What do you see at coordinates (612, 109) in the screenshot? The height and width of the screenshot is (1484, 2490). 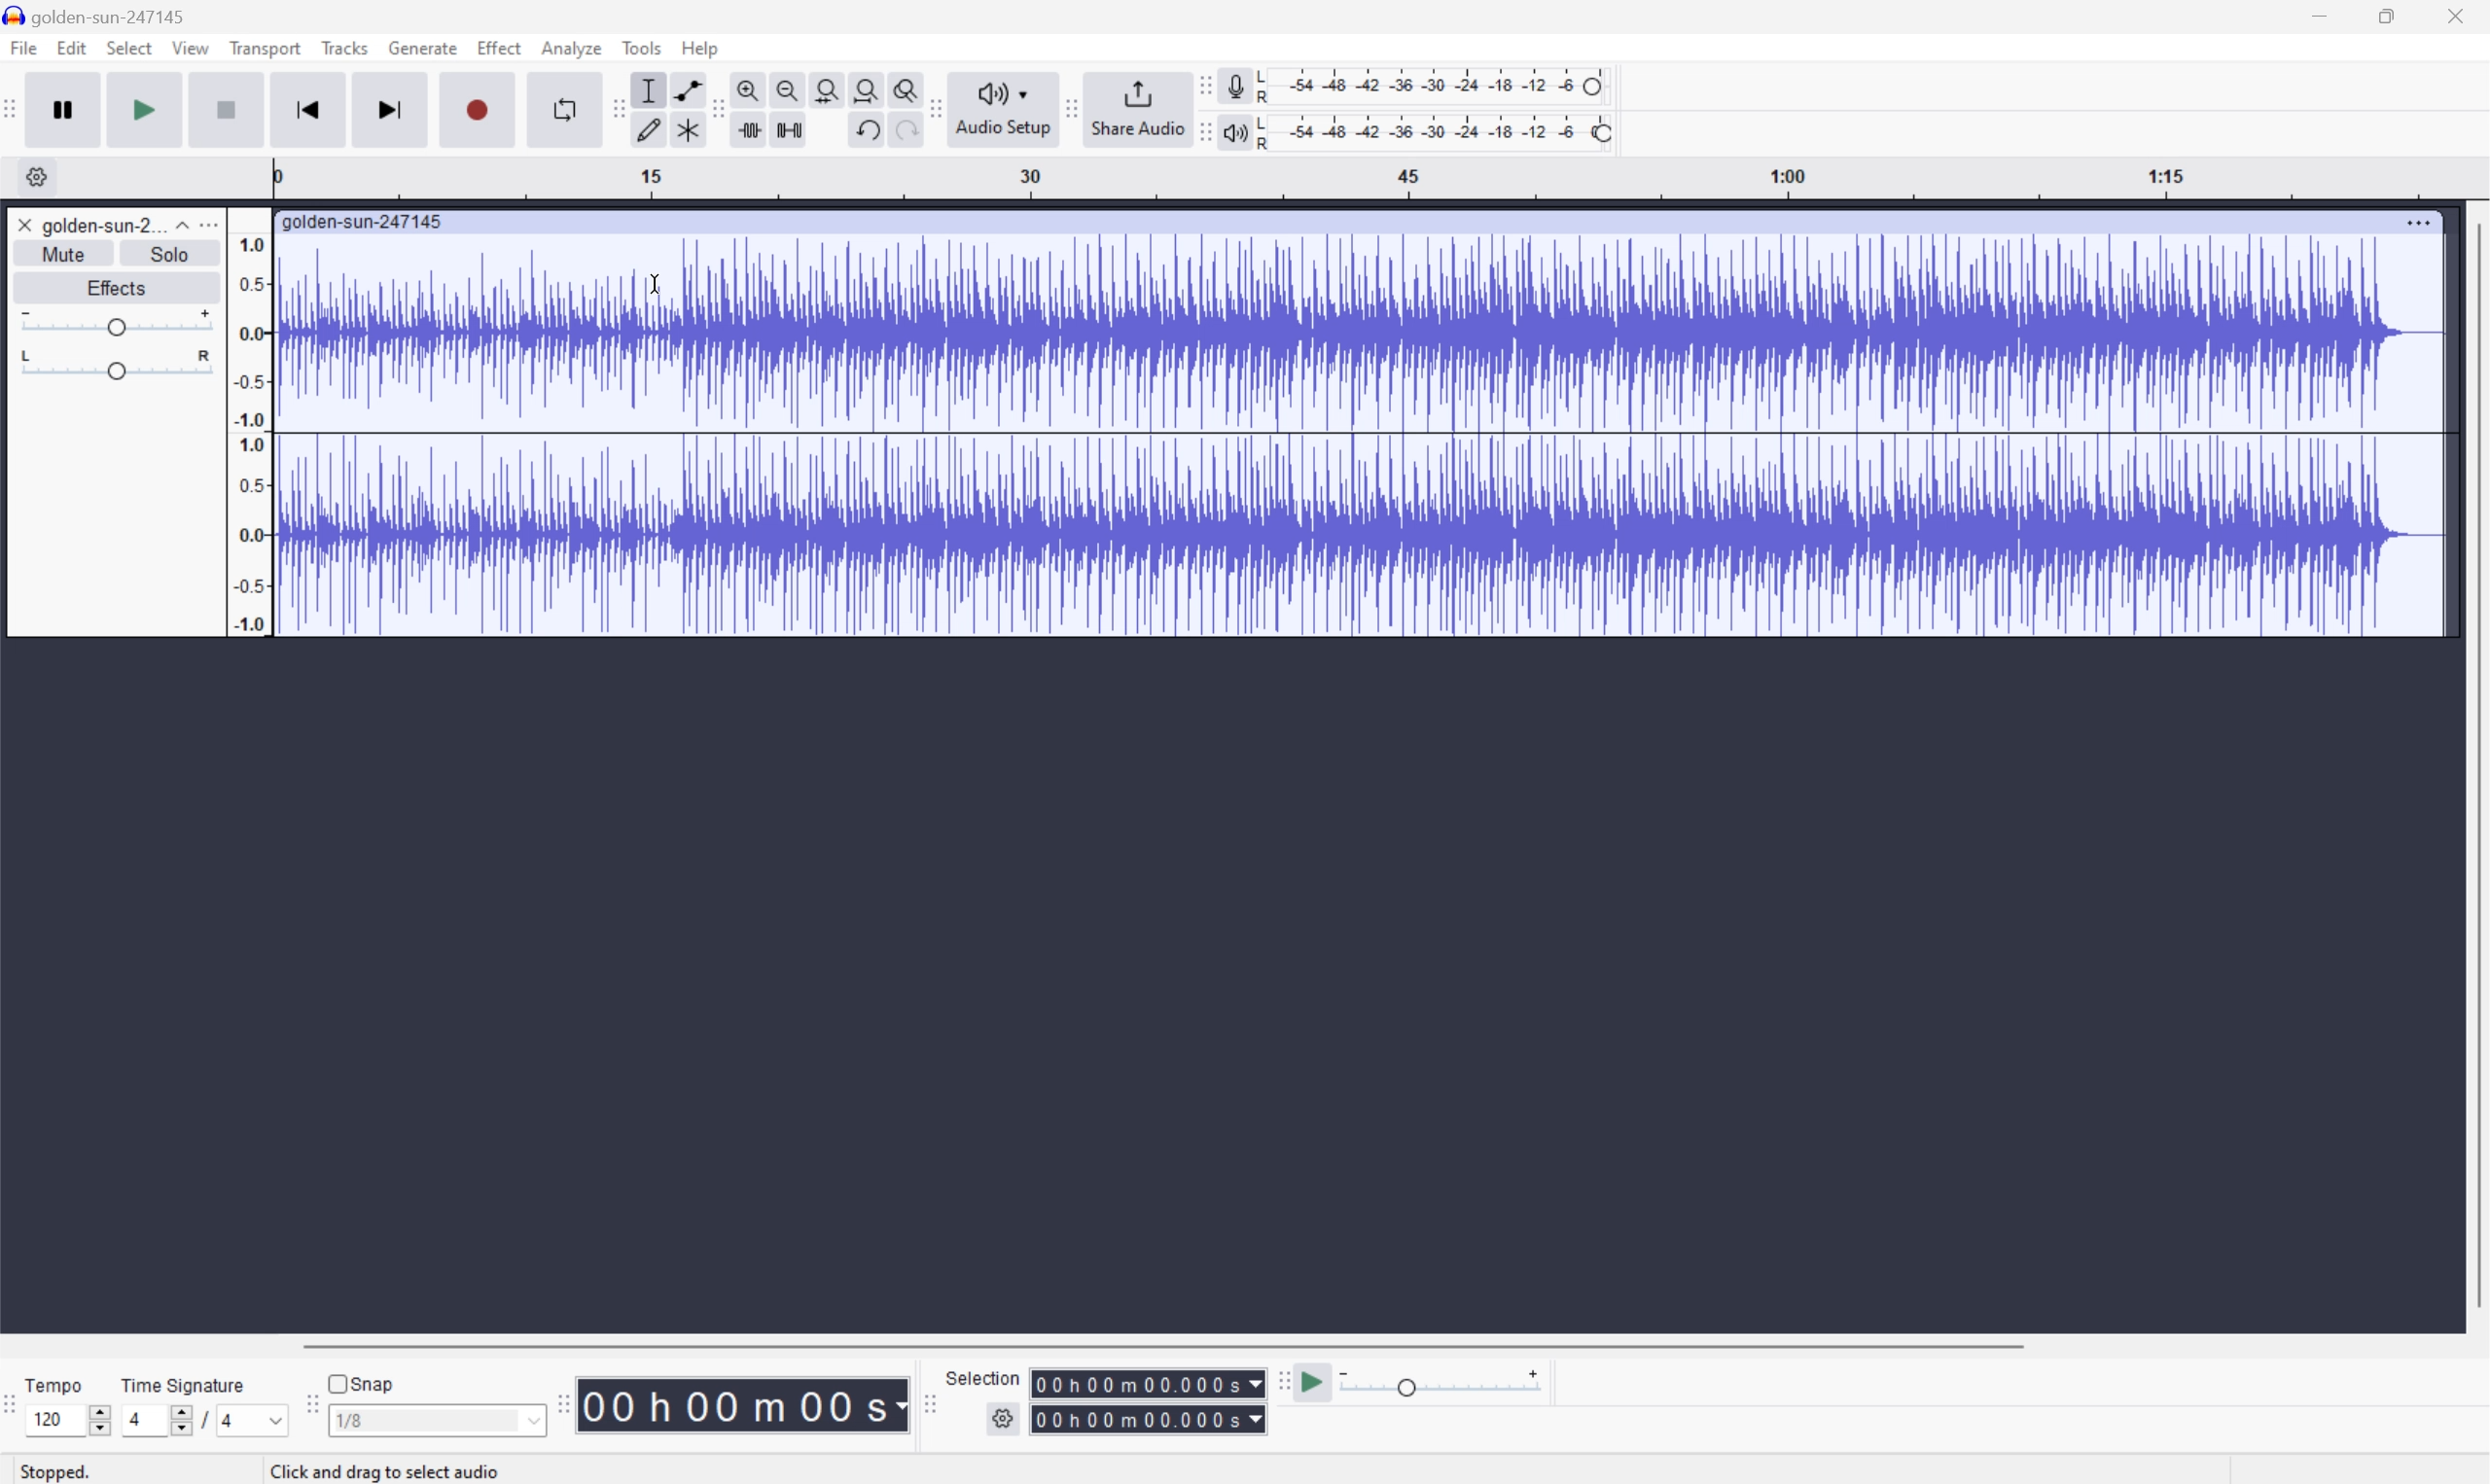 I see `Audacity Edit toolbar` at bounding box center [612, 109].